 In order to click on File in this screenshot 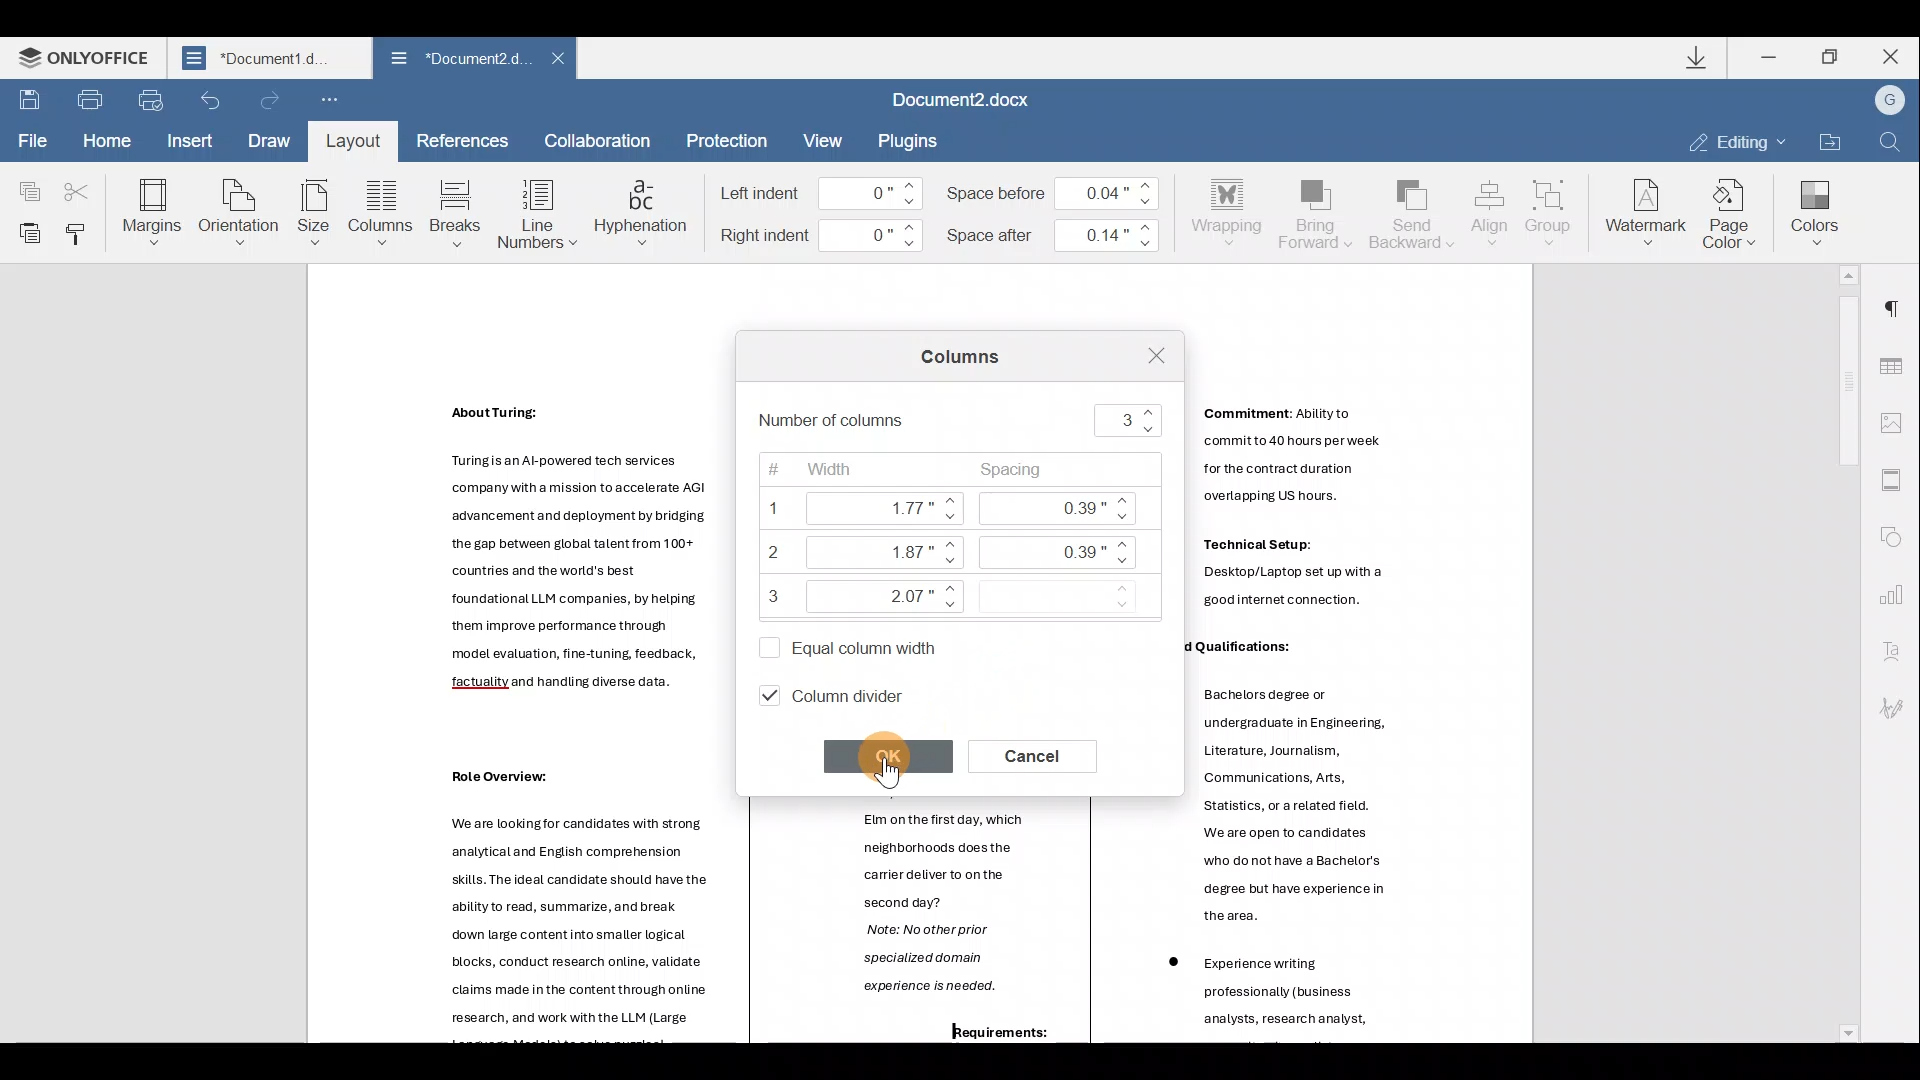, I will do `click(29, 138)`.